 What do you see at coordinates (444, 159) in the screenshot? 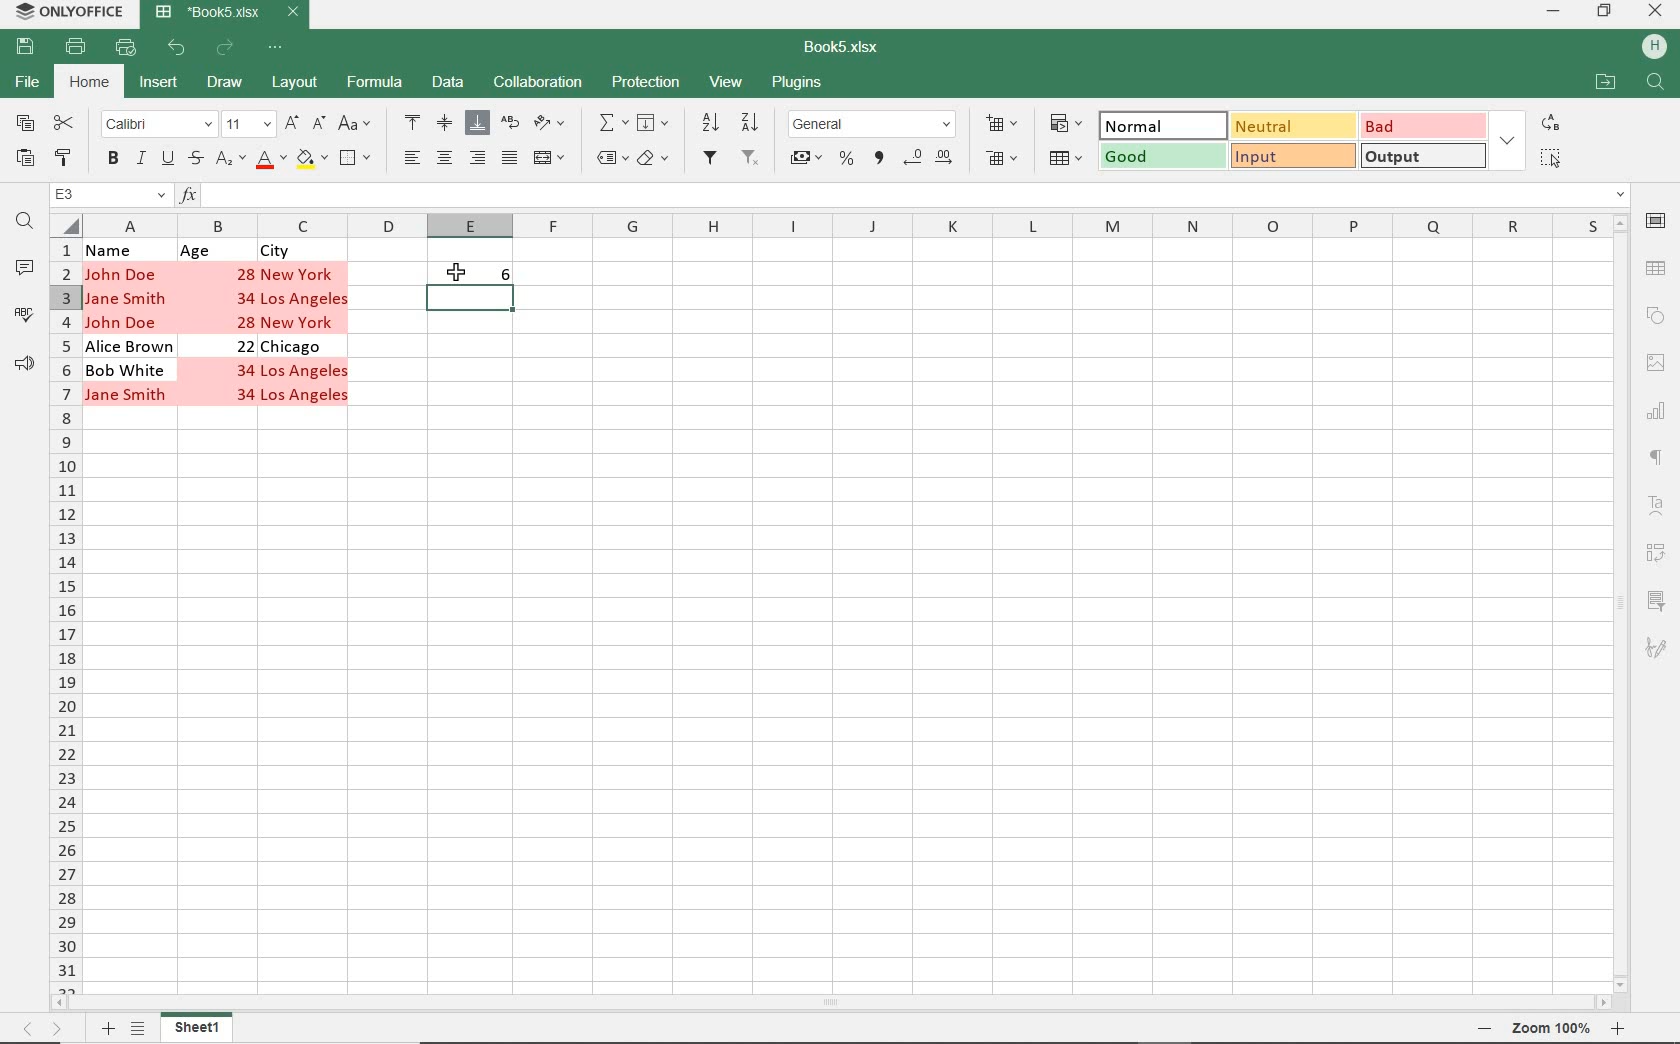
I see `ALIGN CENTER` at bounding box center [444, 159].